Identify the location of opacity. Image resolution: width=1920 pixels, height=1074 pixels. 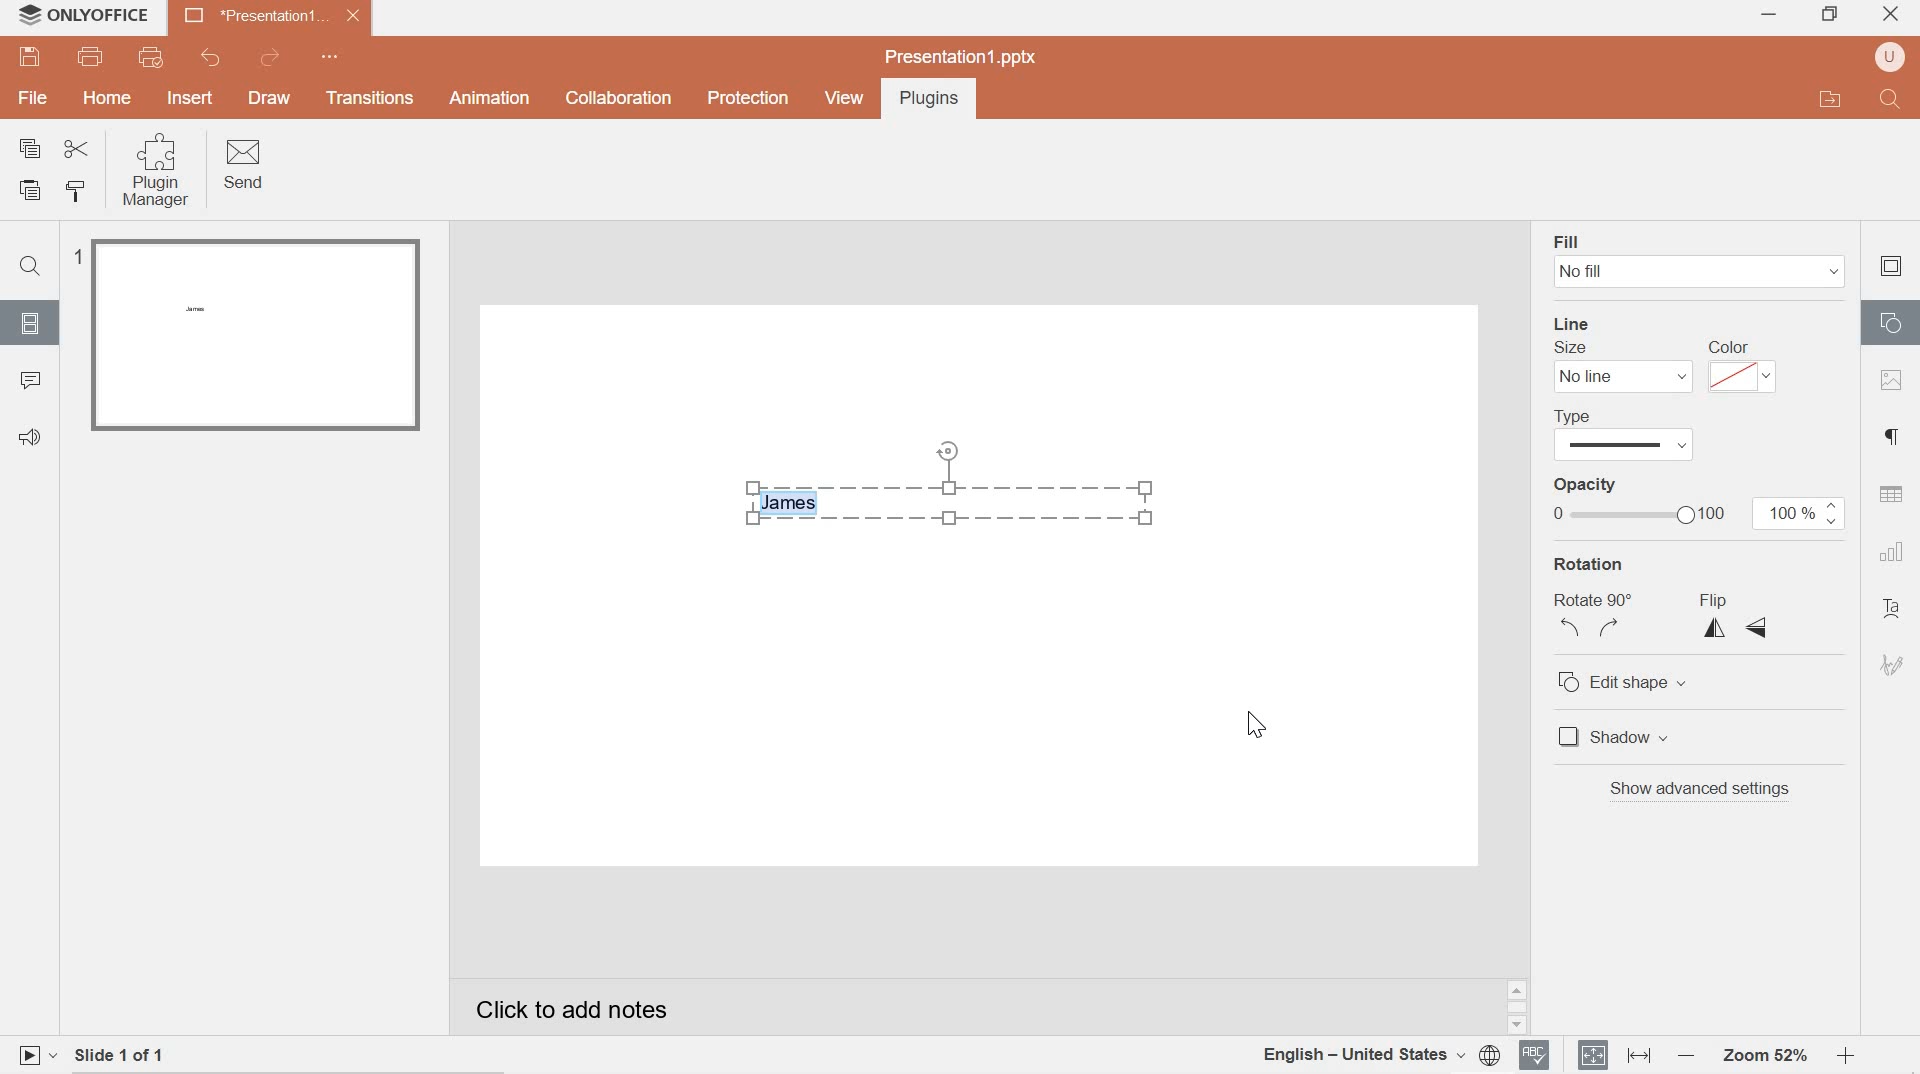
(1631, 483).